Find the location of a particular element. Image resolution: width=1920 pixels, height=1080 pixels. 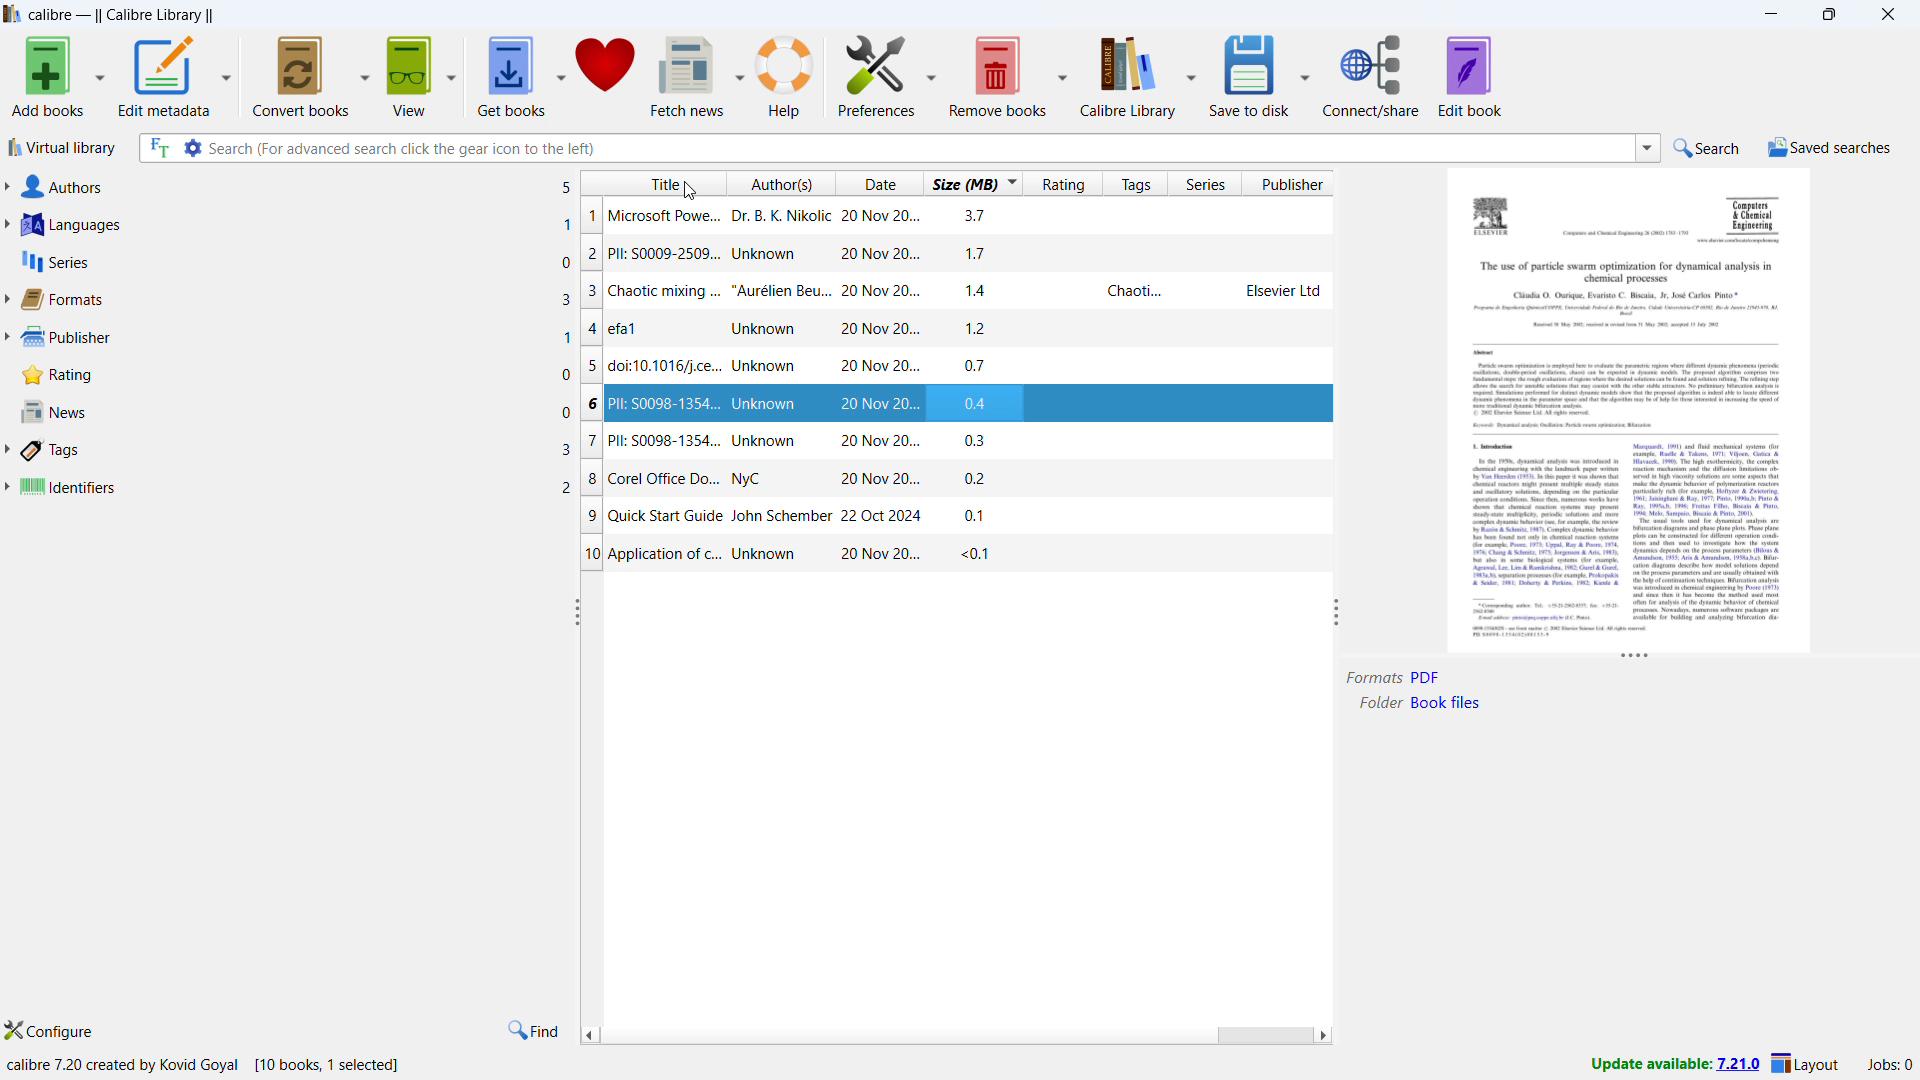

sort by tags is located at coordinates (1133, 184).